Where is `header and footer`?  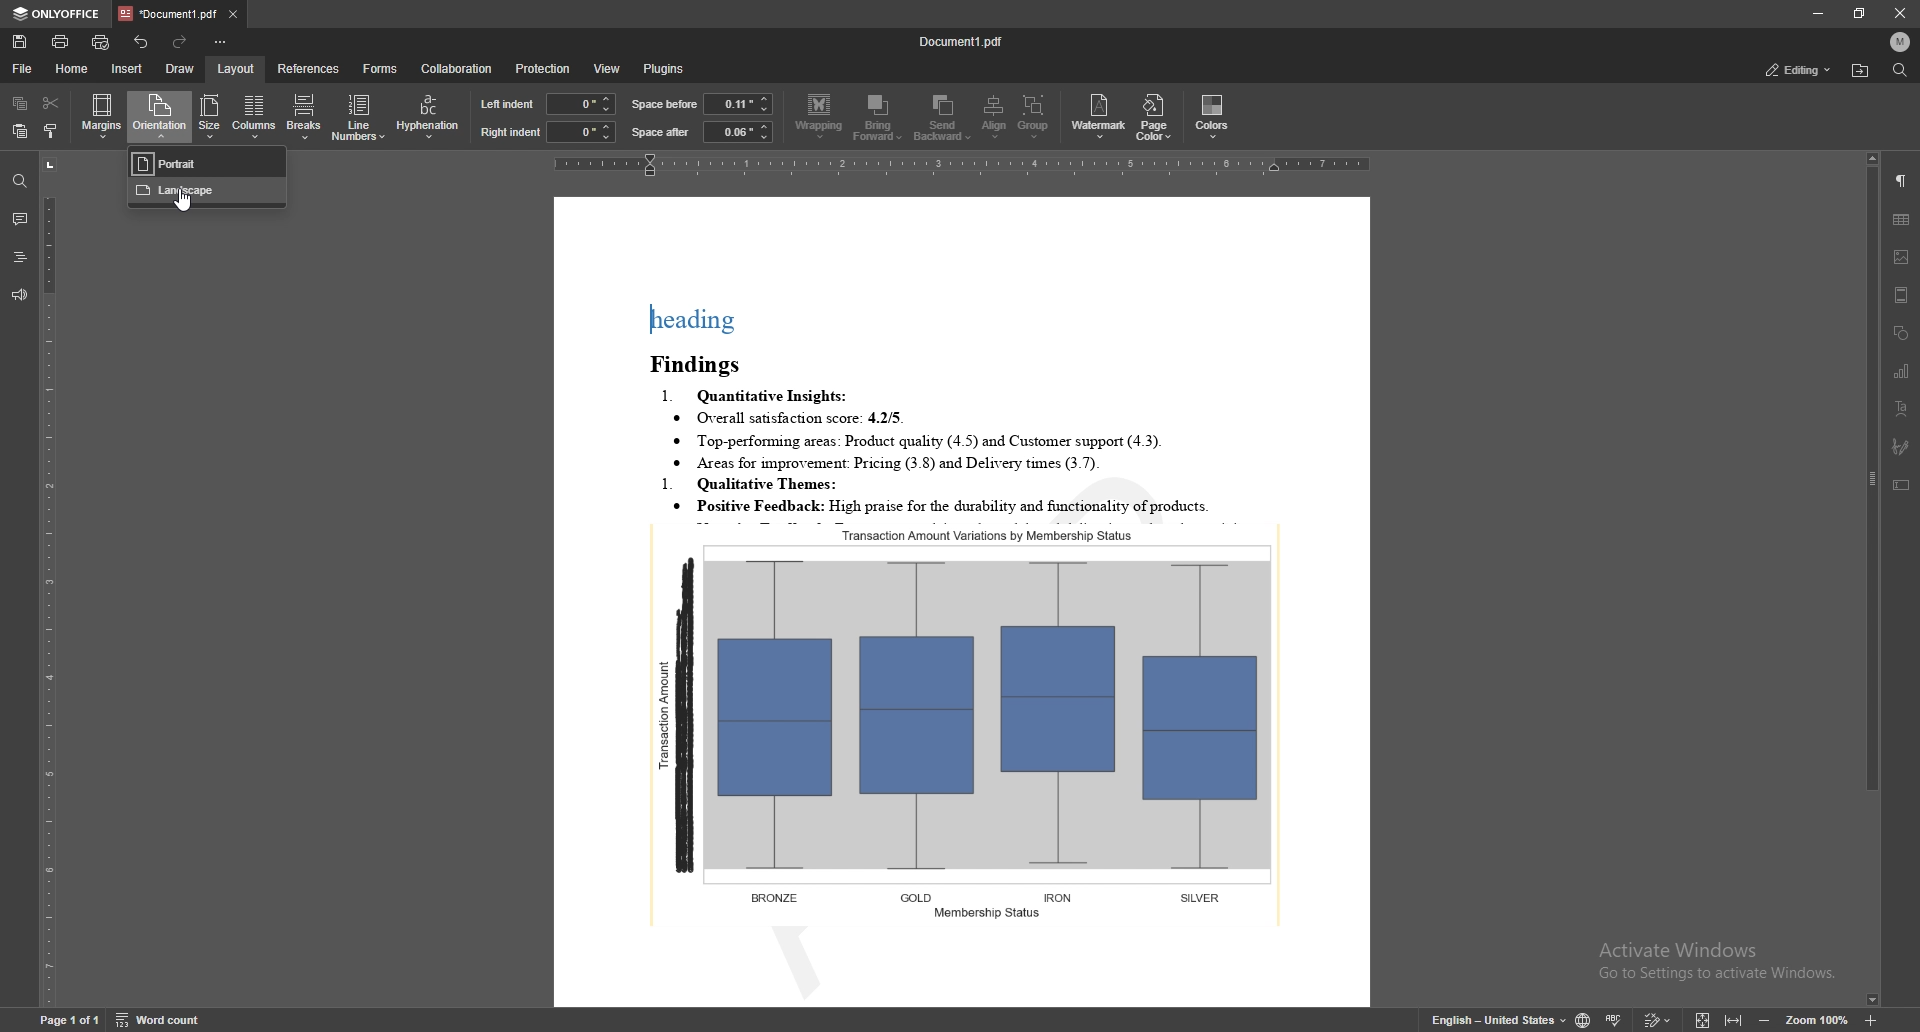
header and footer is located at coordinates (1902, 295).